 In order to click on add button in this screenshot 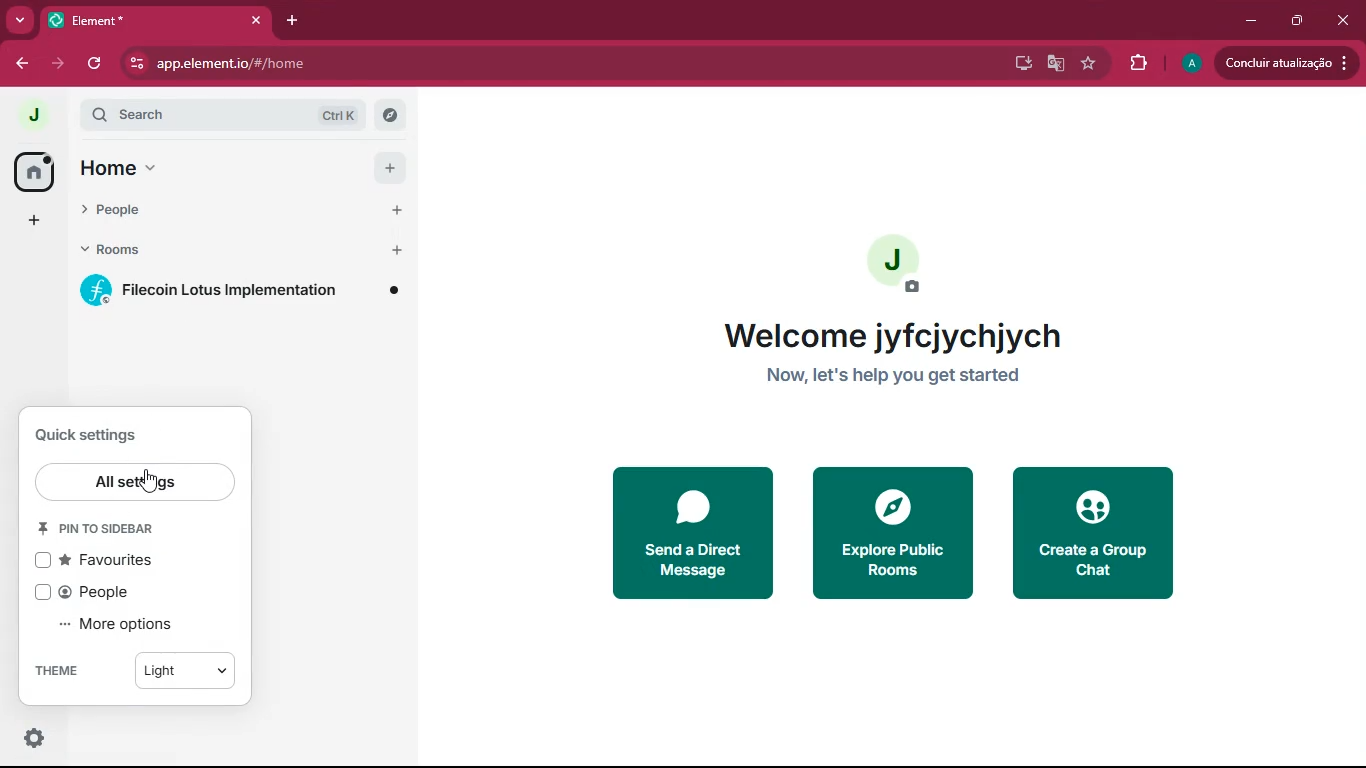, I will do `click(395, 250)`.